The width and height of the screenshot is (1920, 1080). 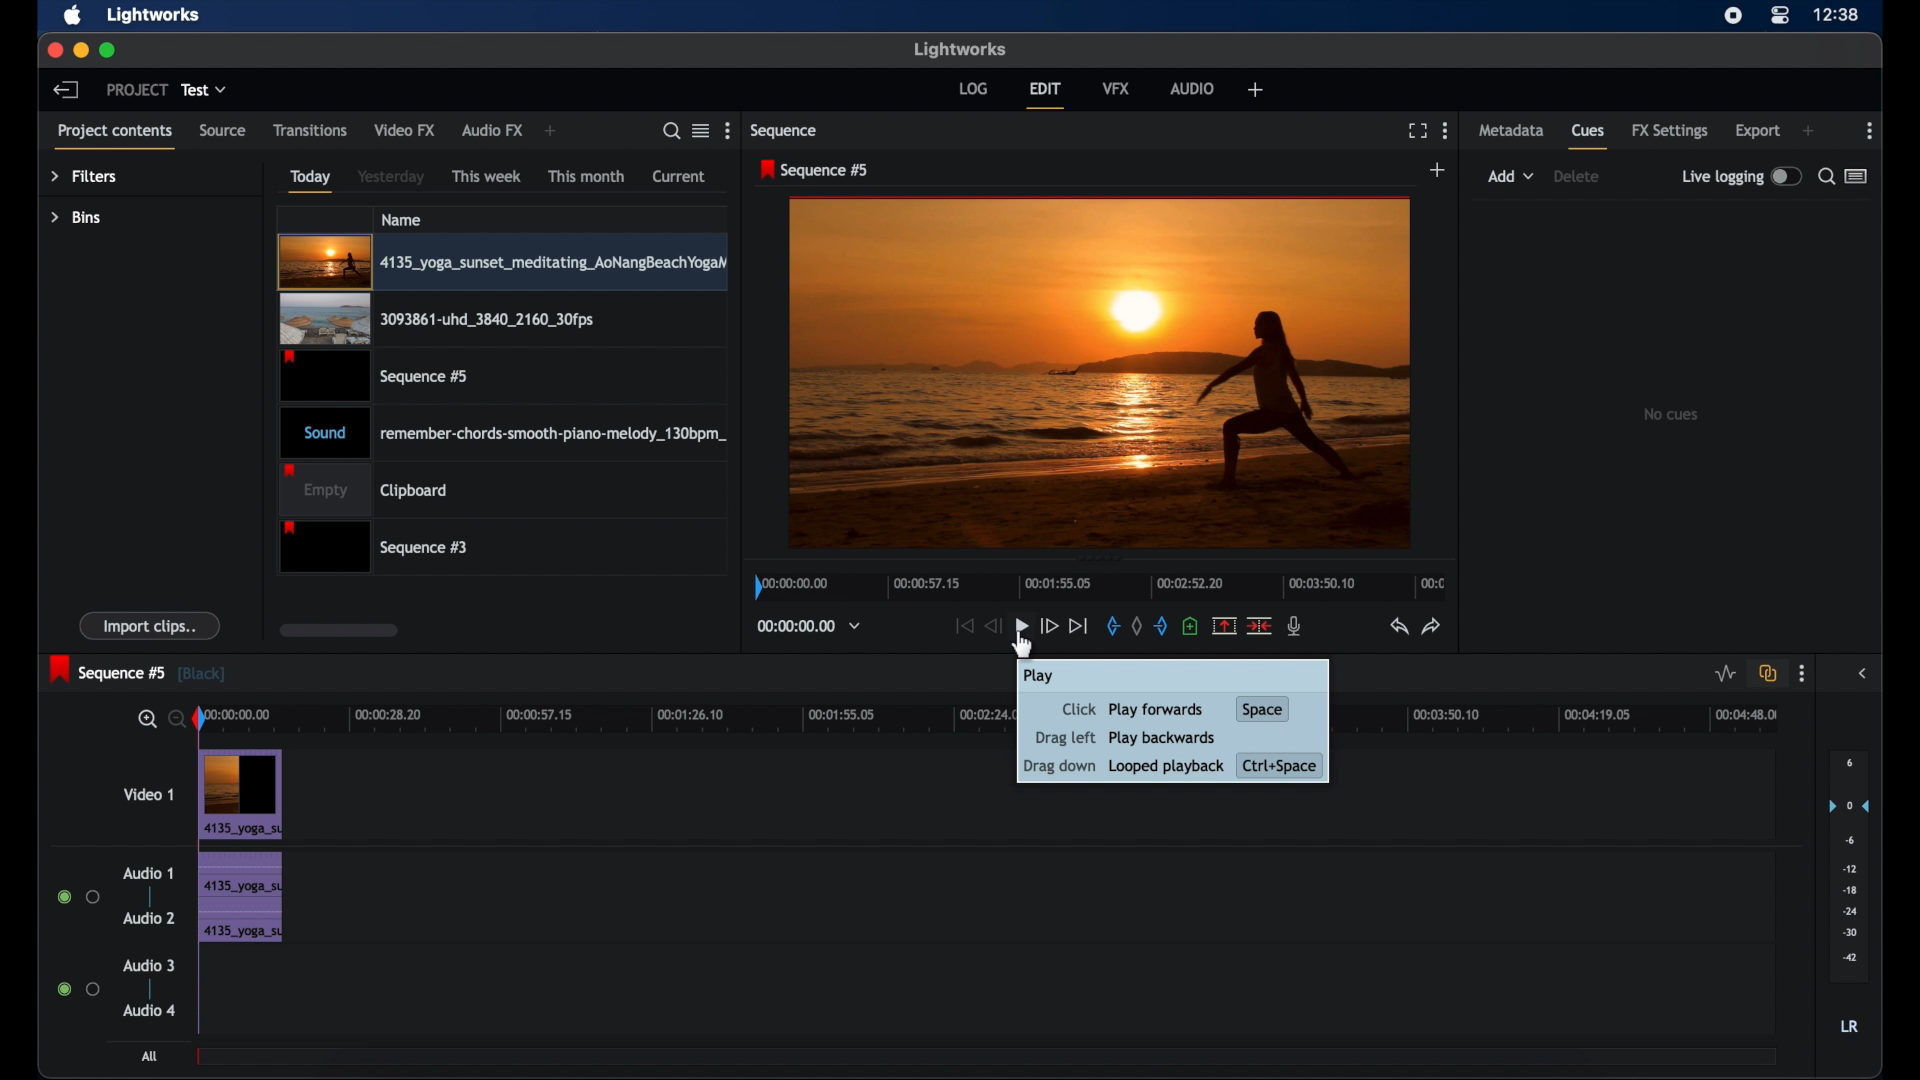 I want to click on jump to  start, so click(x=962, y=626).